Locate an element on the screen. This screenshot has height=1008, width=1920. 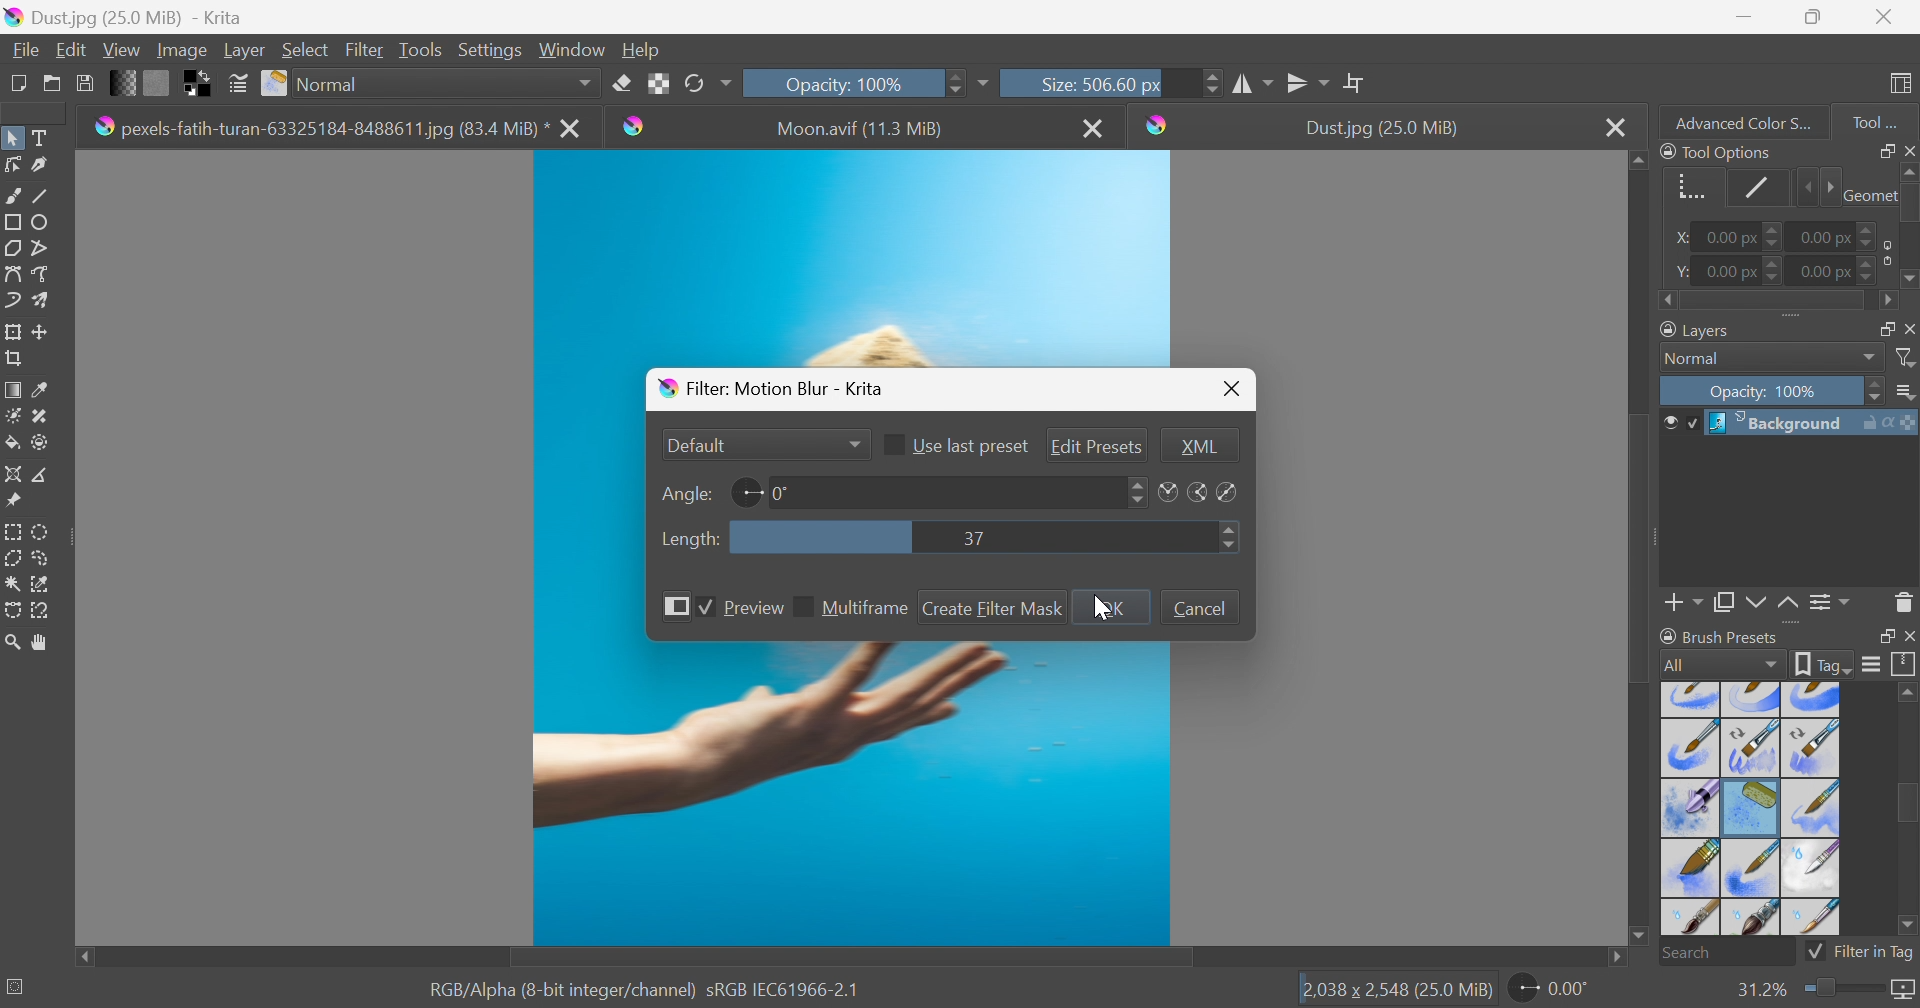
Image is located at coordinates (180, 49).